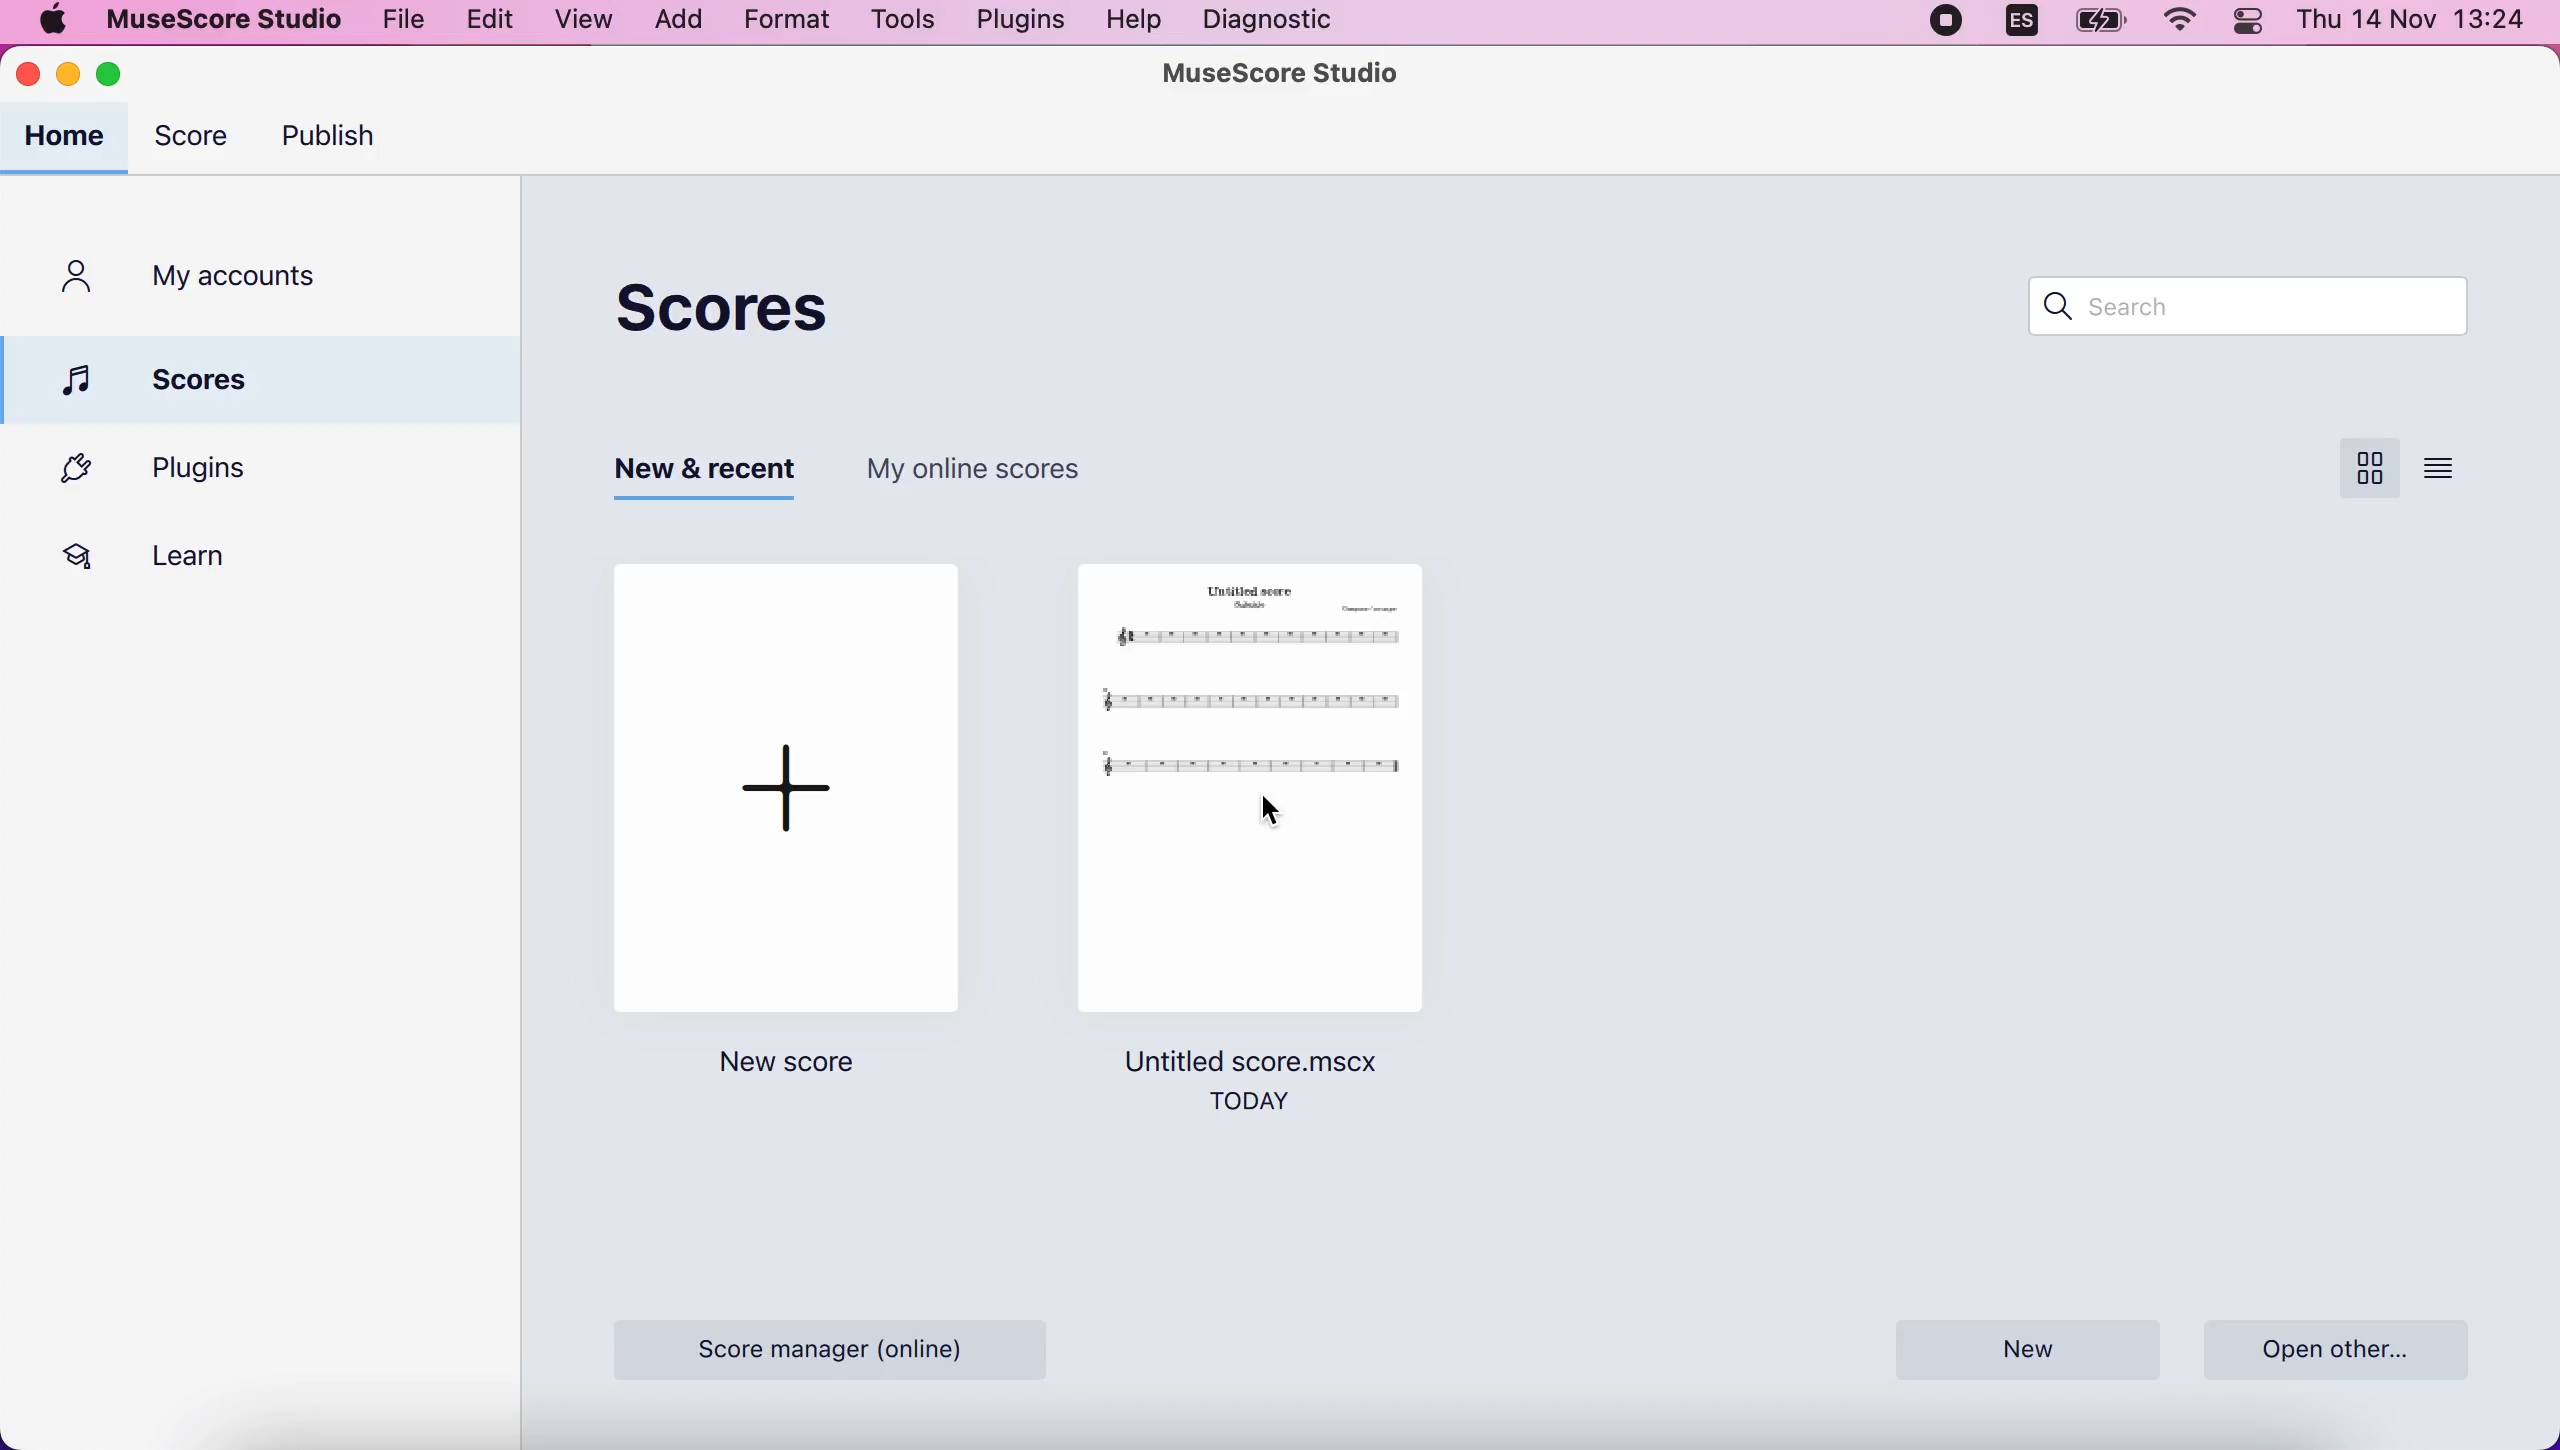  Describe the element at coordinates (842, 1347) in the screenshot. I see `score manager (online)` at that location.